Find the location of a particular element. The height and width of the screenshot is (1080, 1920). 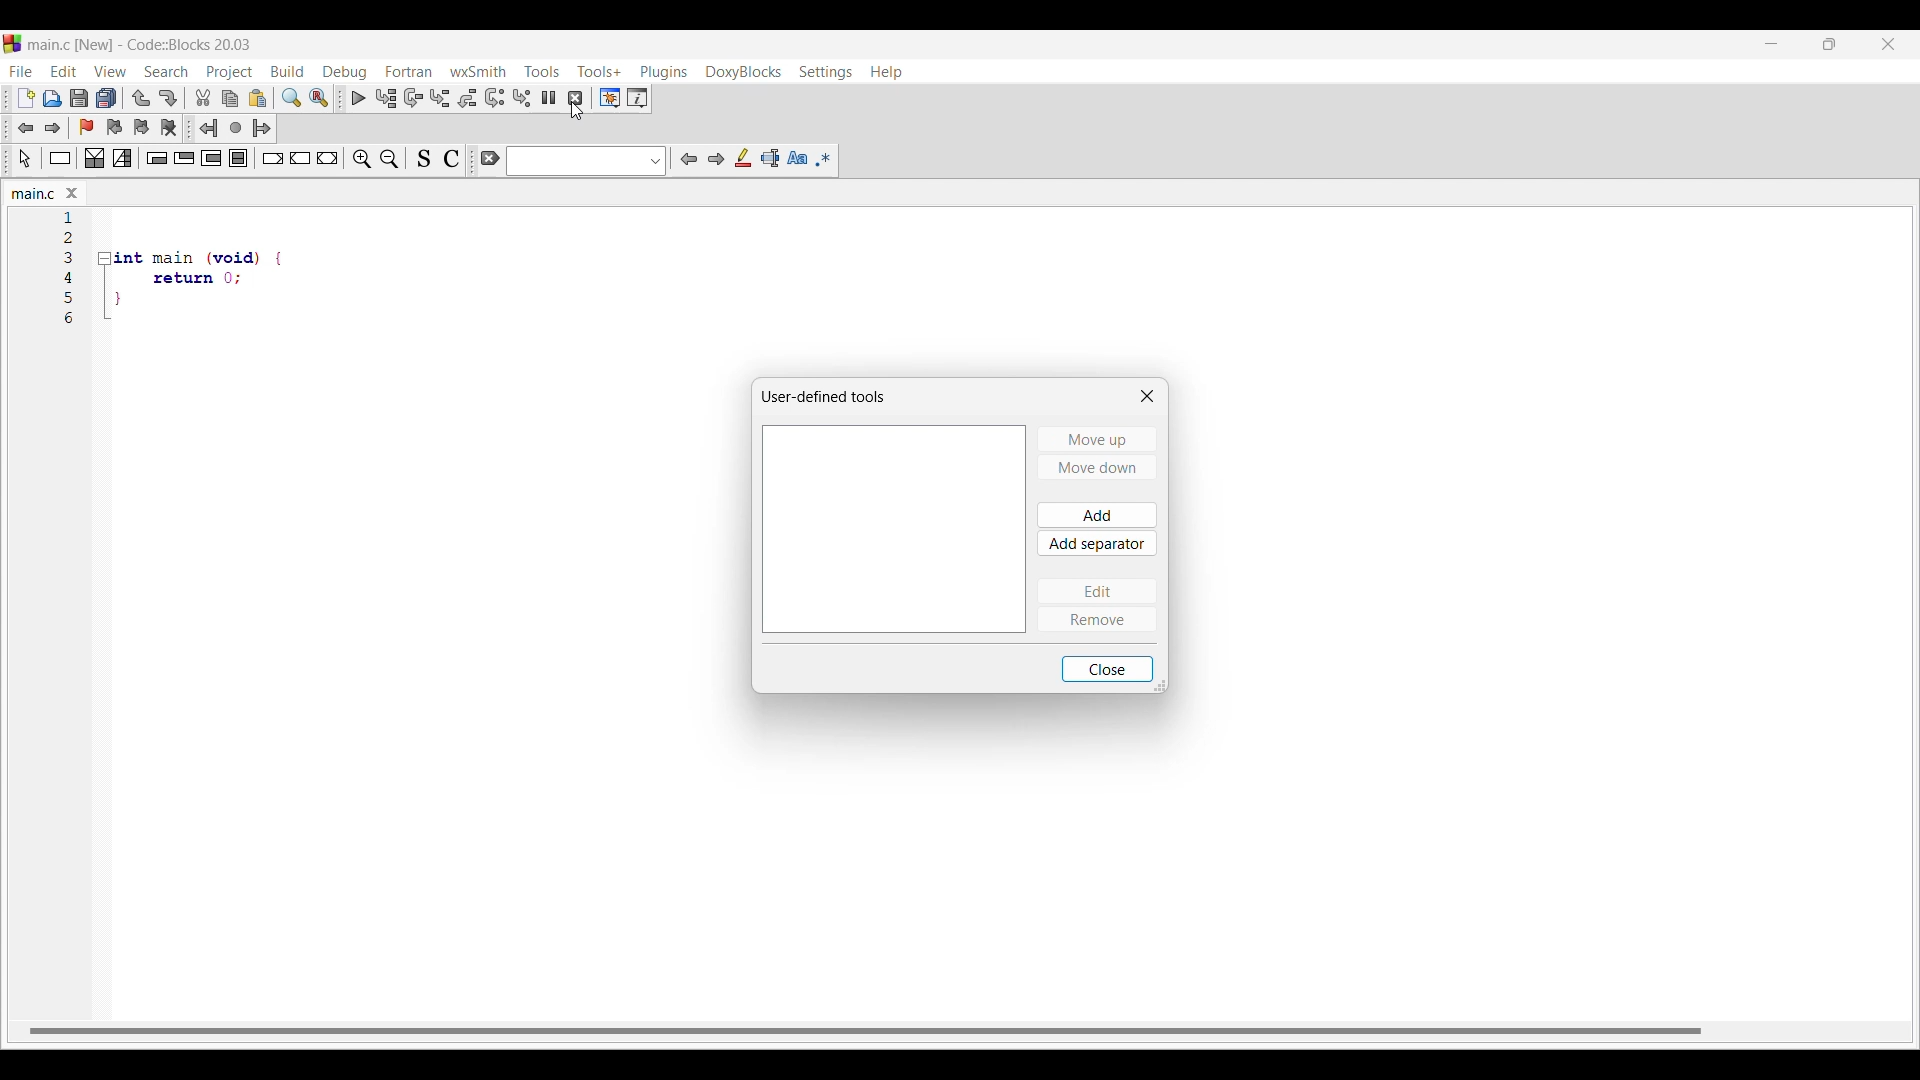

Block instruction is located at coordinates (239, 158).